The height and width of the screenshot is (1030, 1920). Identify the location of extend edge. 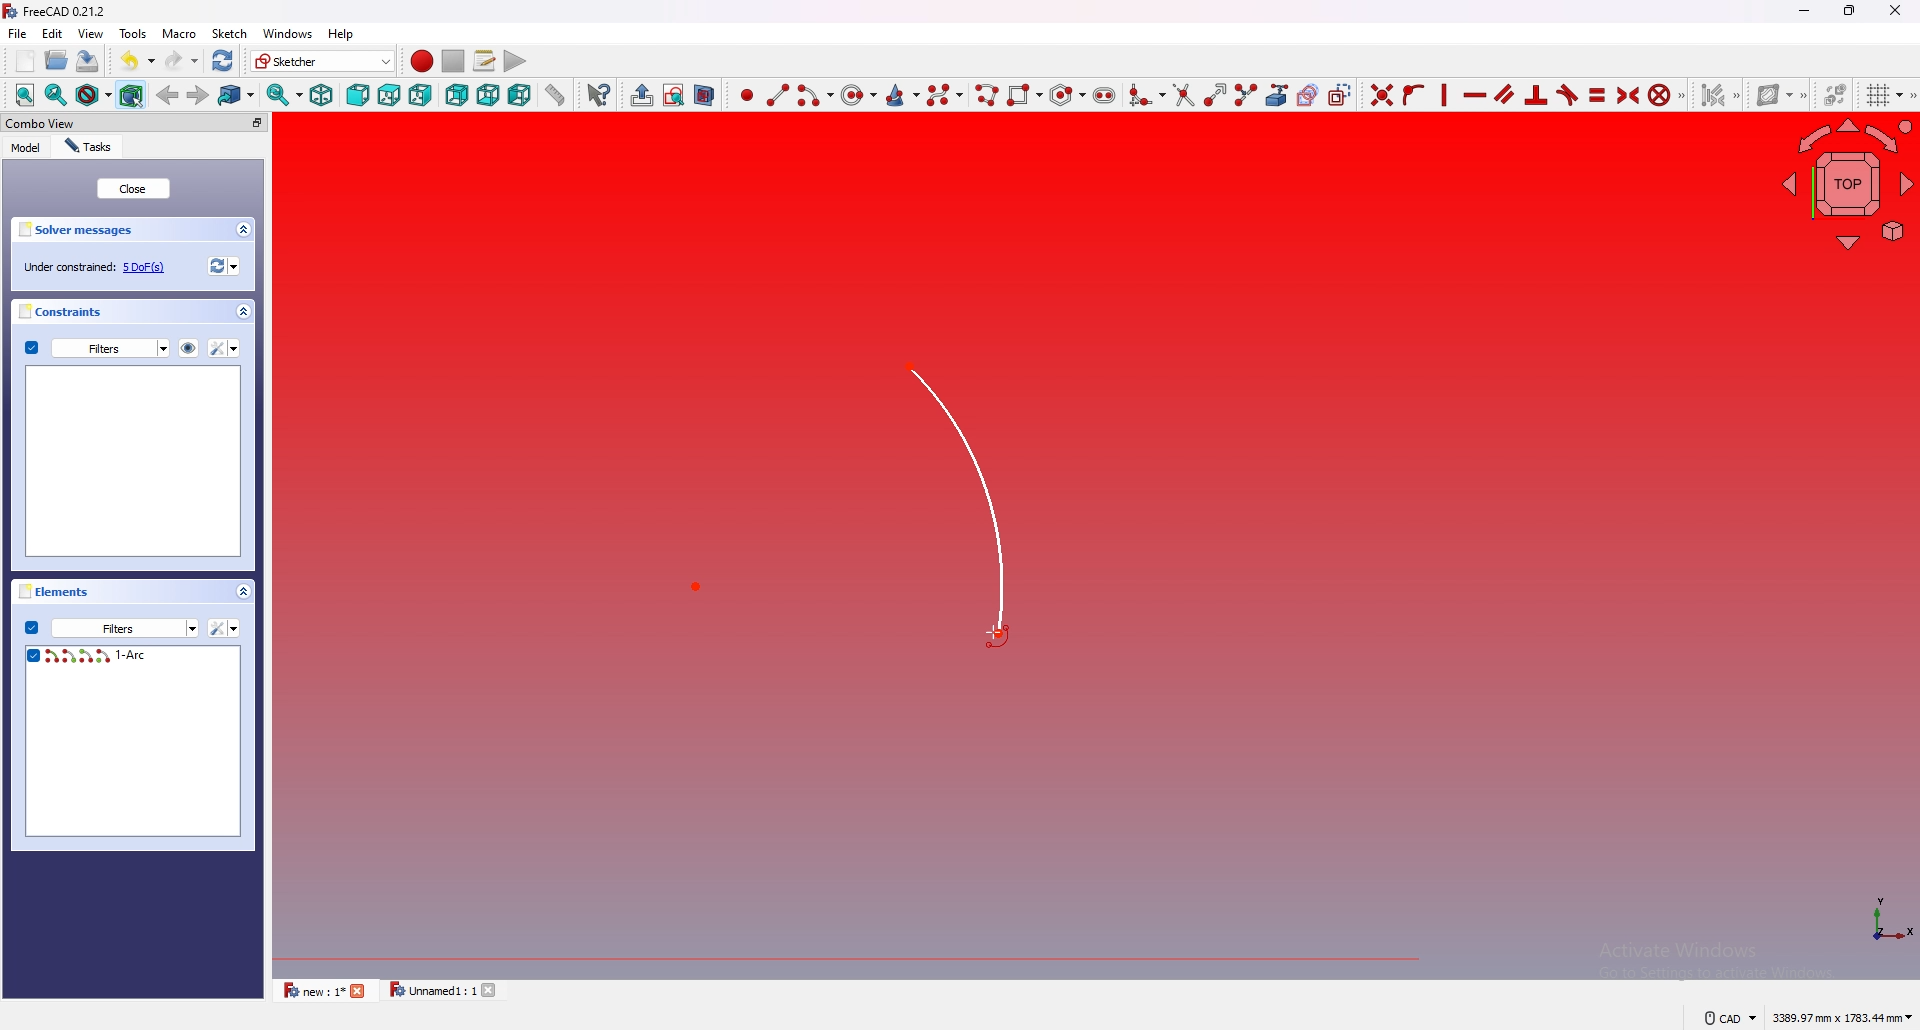
(1212, 93).